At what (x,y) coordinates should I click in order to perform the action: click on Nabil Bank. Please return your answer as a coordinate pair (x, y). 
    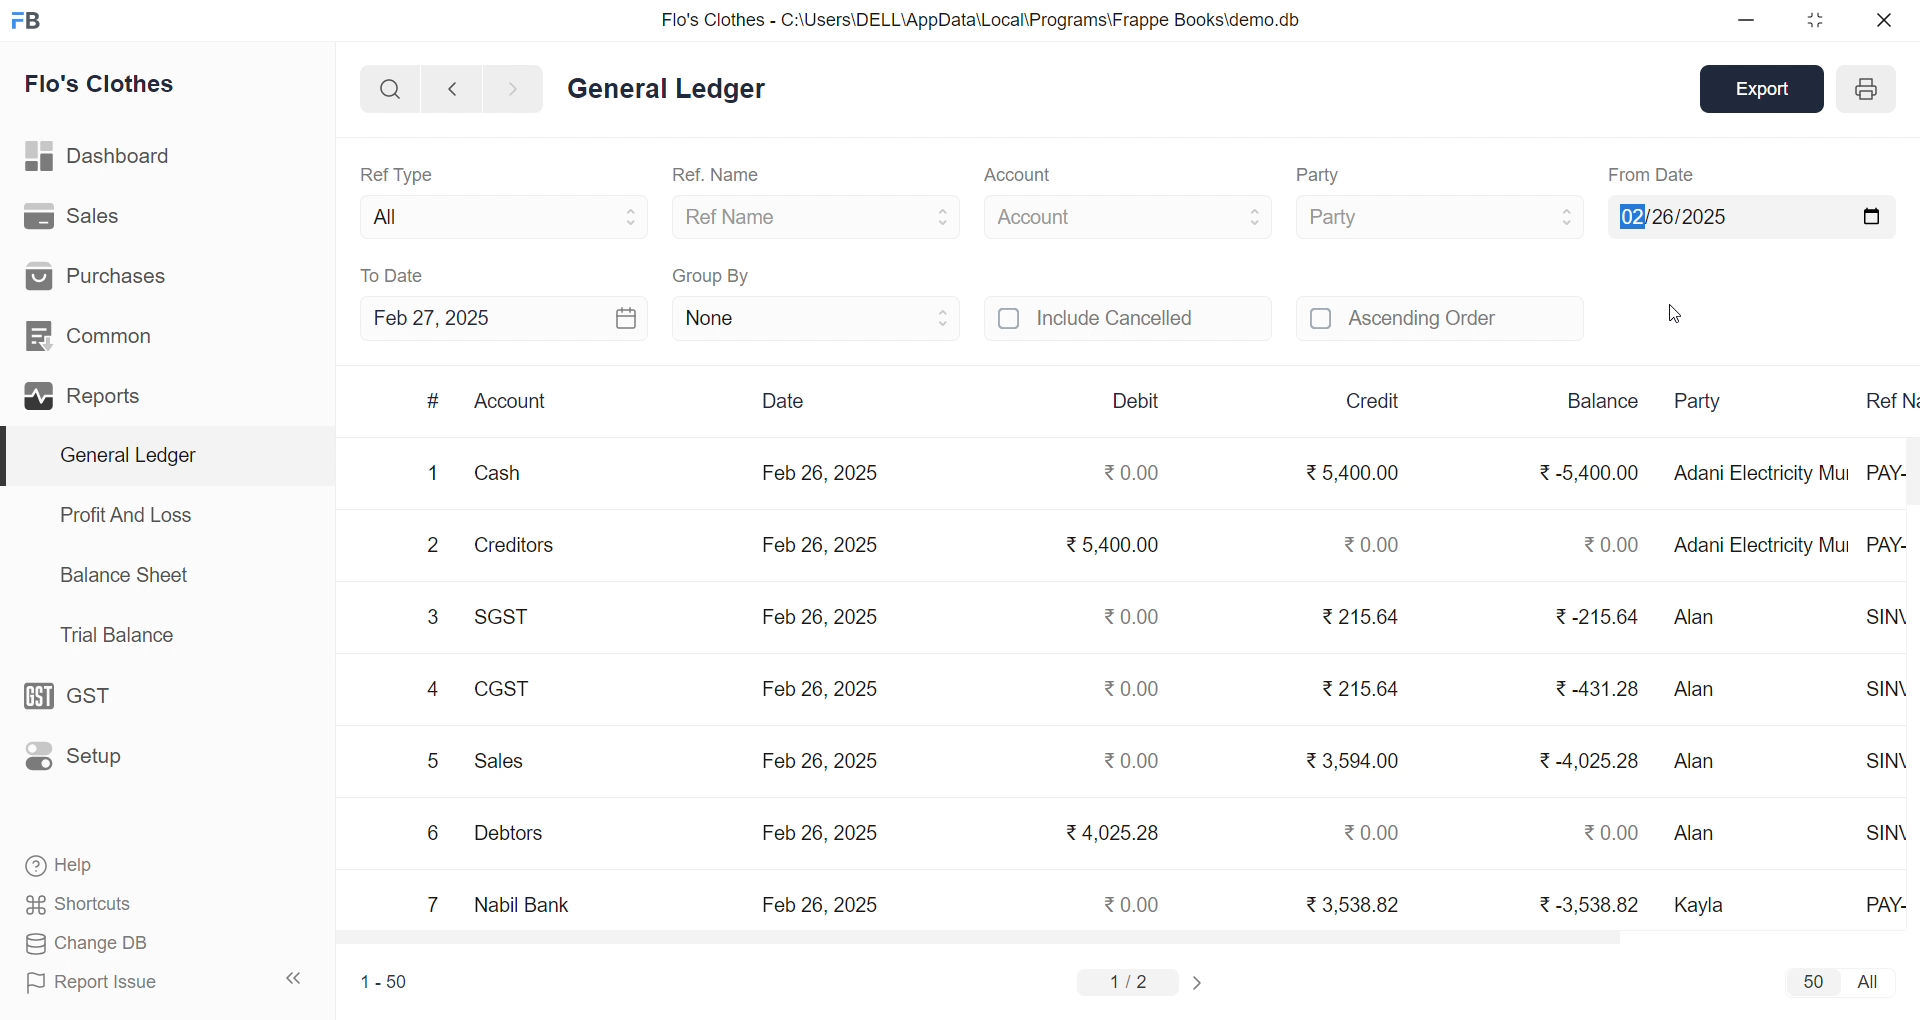
    Looking at the image, I should click on (522, 901).